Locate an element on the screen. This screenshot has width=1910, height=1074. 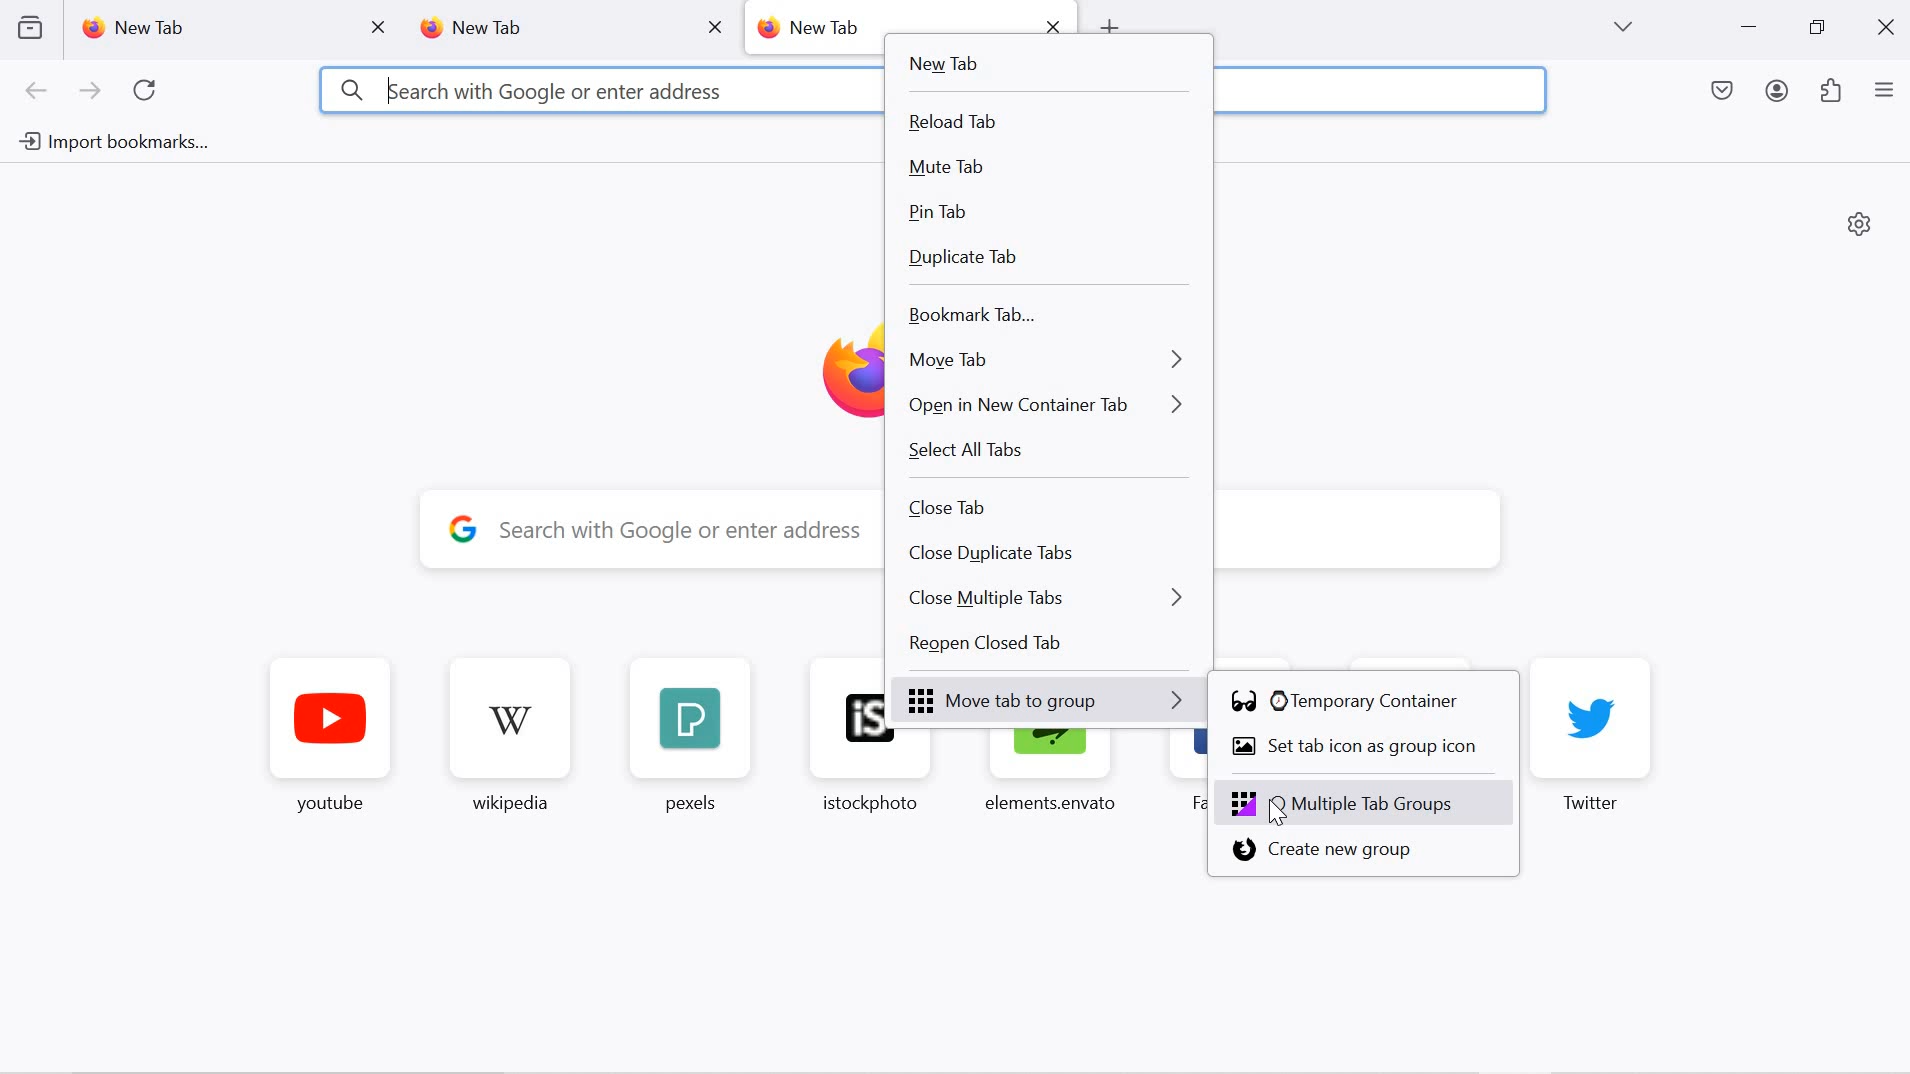
next page is located at coordinates (90, 92).